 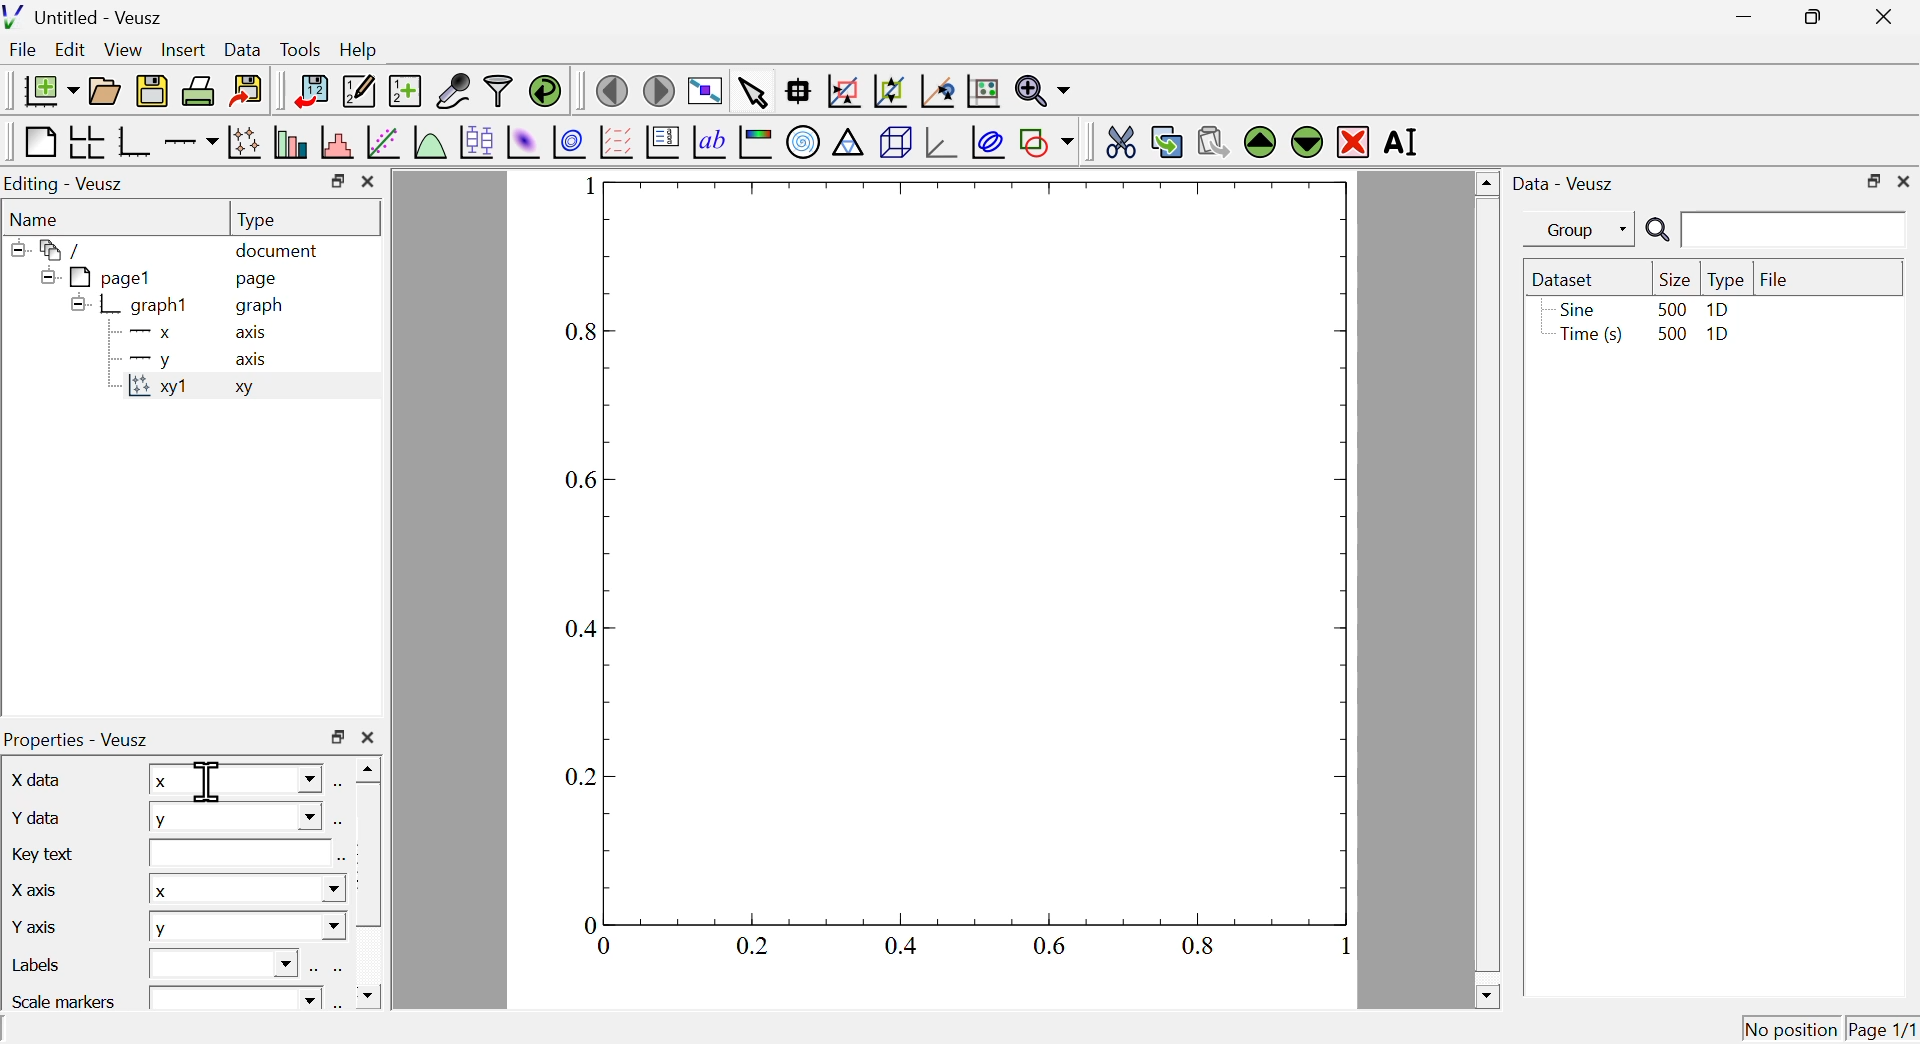 What do you see at coordinates (357, 91) in the screenshot?
I see `edit and enter new datasets` at bounding box center [357, 91].